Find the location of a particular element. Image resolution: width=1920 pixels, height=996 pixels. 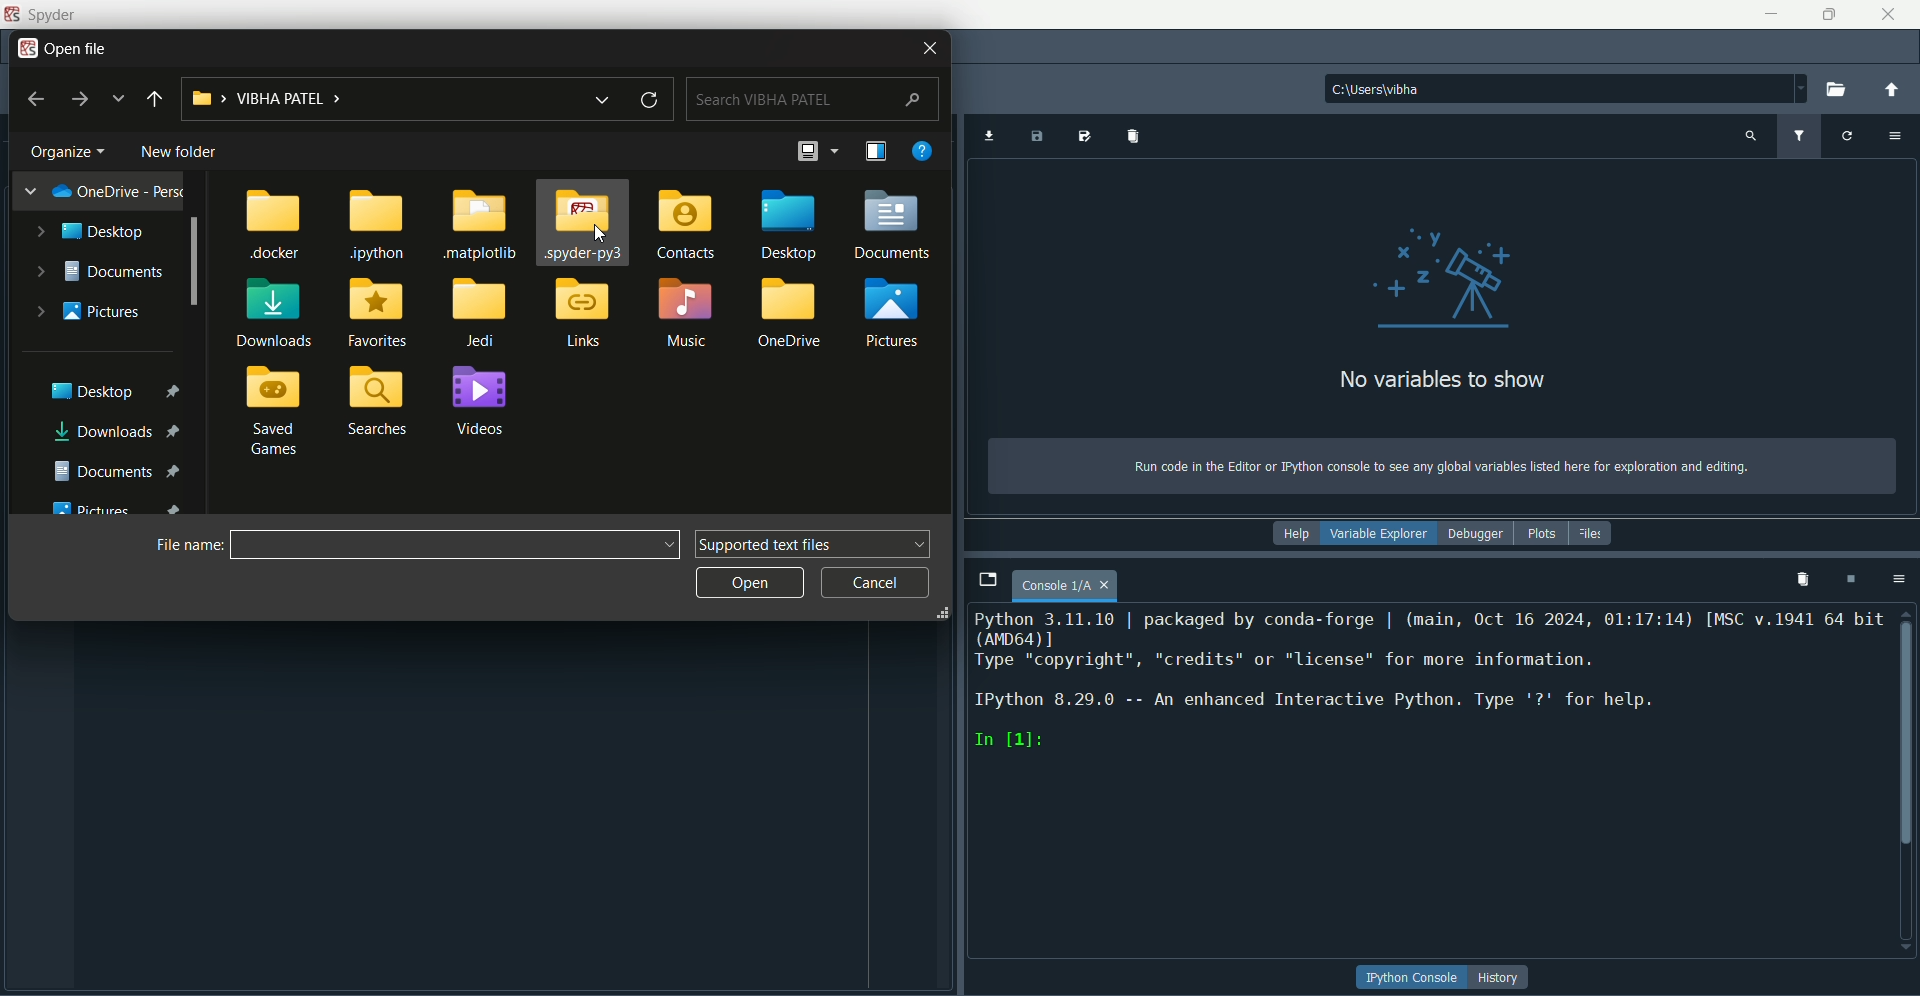

button is located at coordinates (1413, 976).